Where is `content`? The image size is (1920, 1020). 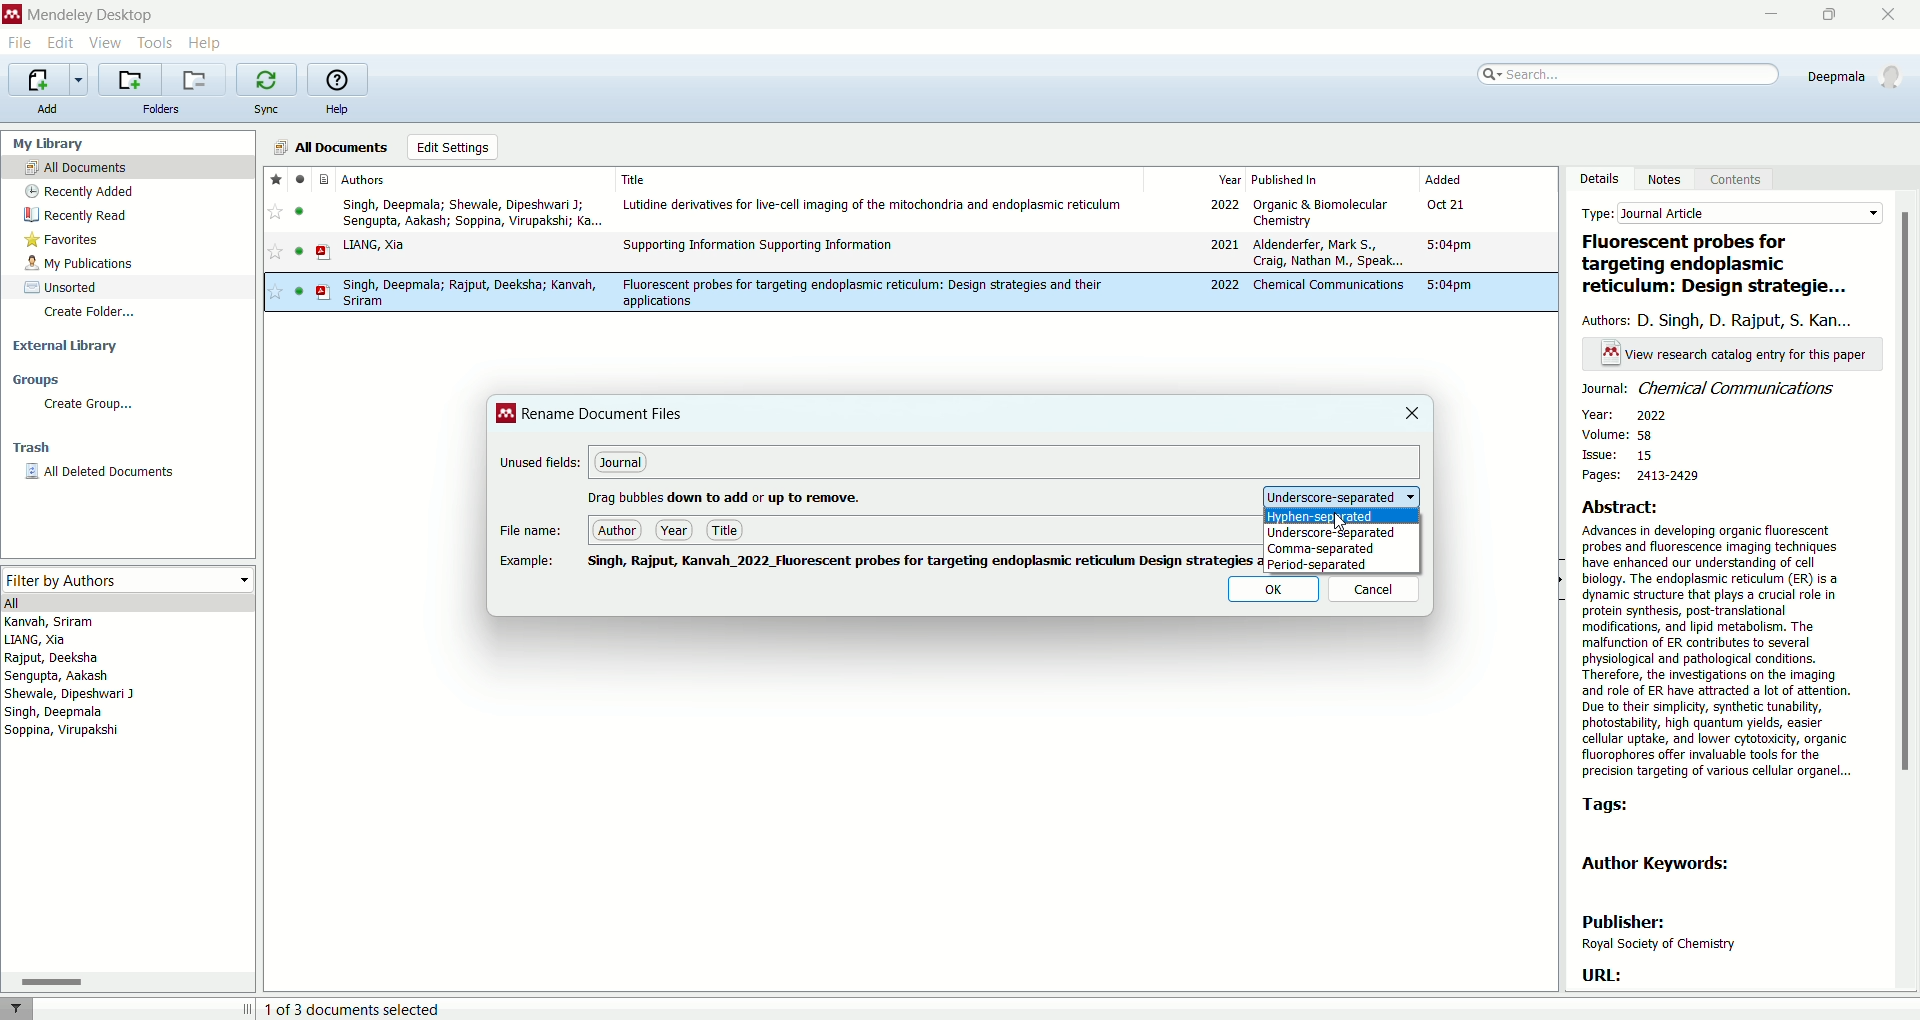 content is located at coordinates (1736, 181).